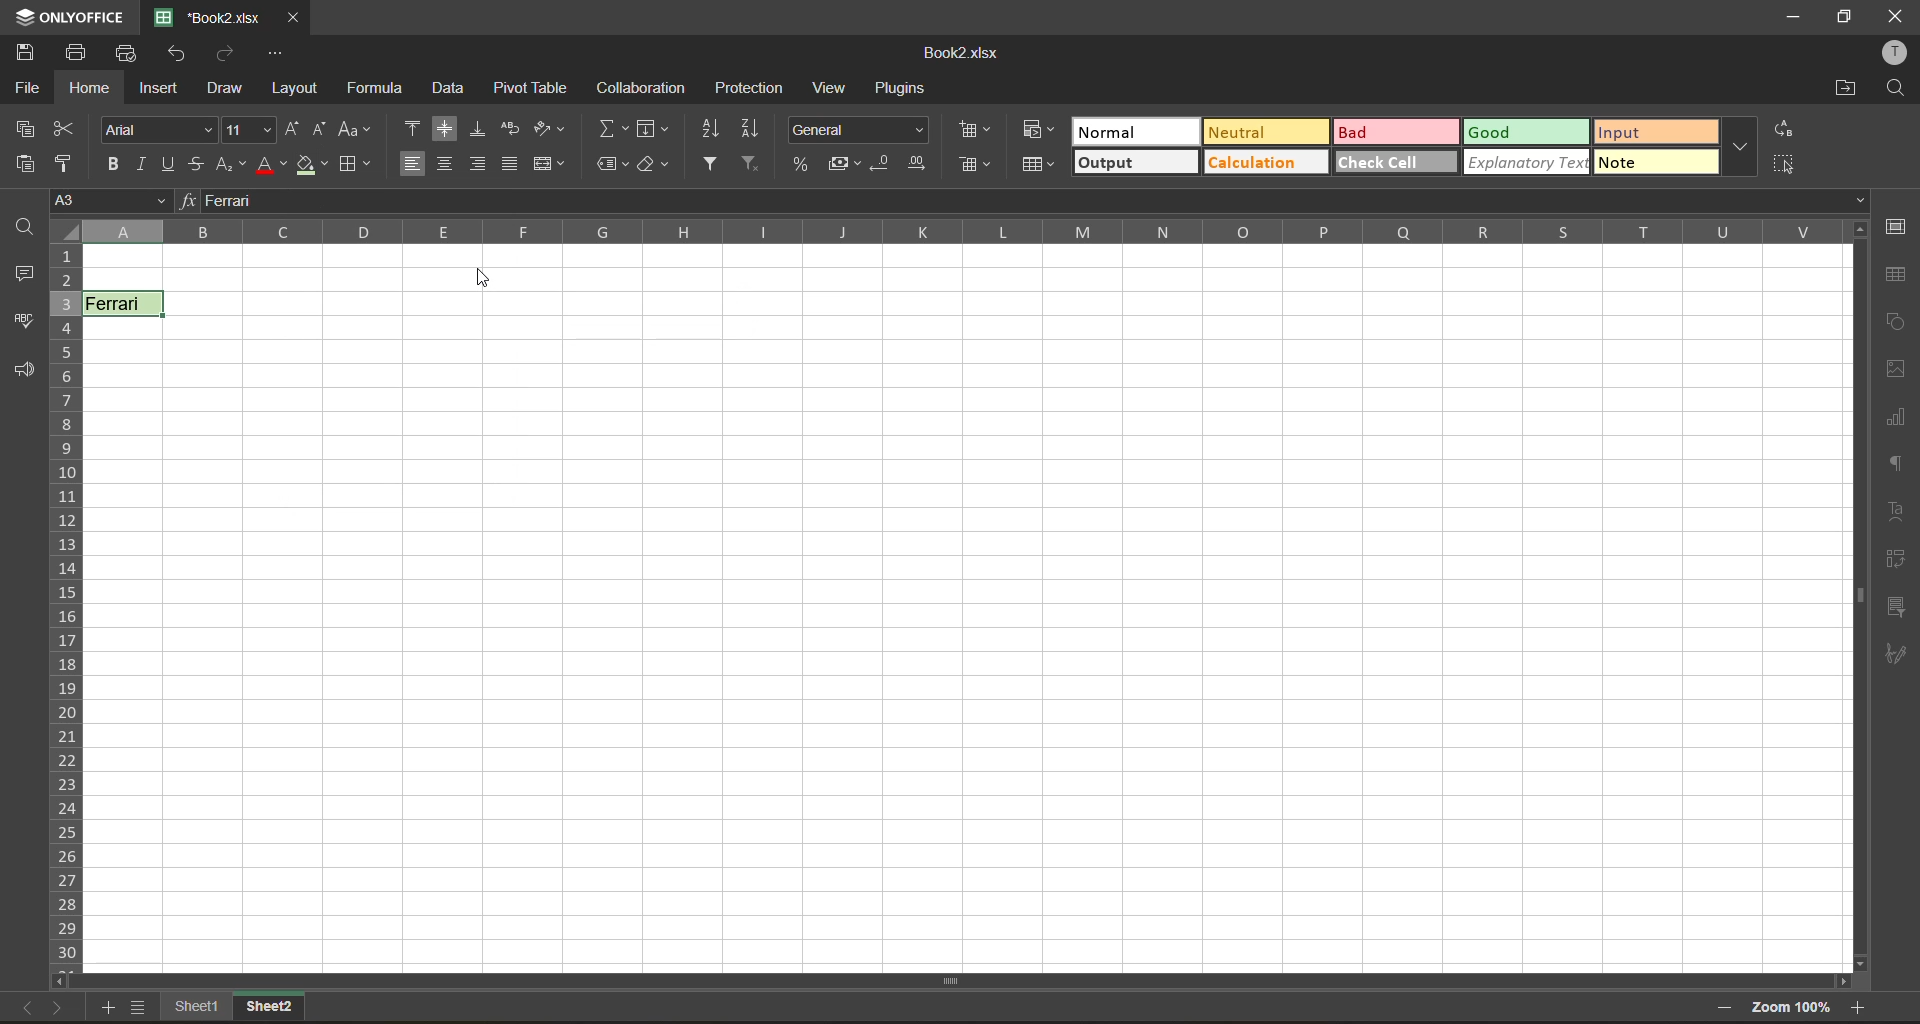 Image resolution: width=1920 pixels, height=1024 pixels. What do you see at coordinates (1845, 19) in the screenshot?
I see `maximize` at bounding box center [1845, 19].